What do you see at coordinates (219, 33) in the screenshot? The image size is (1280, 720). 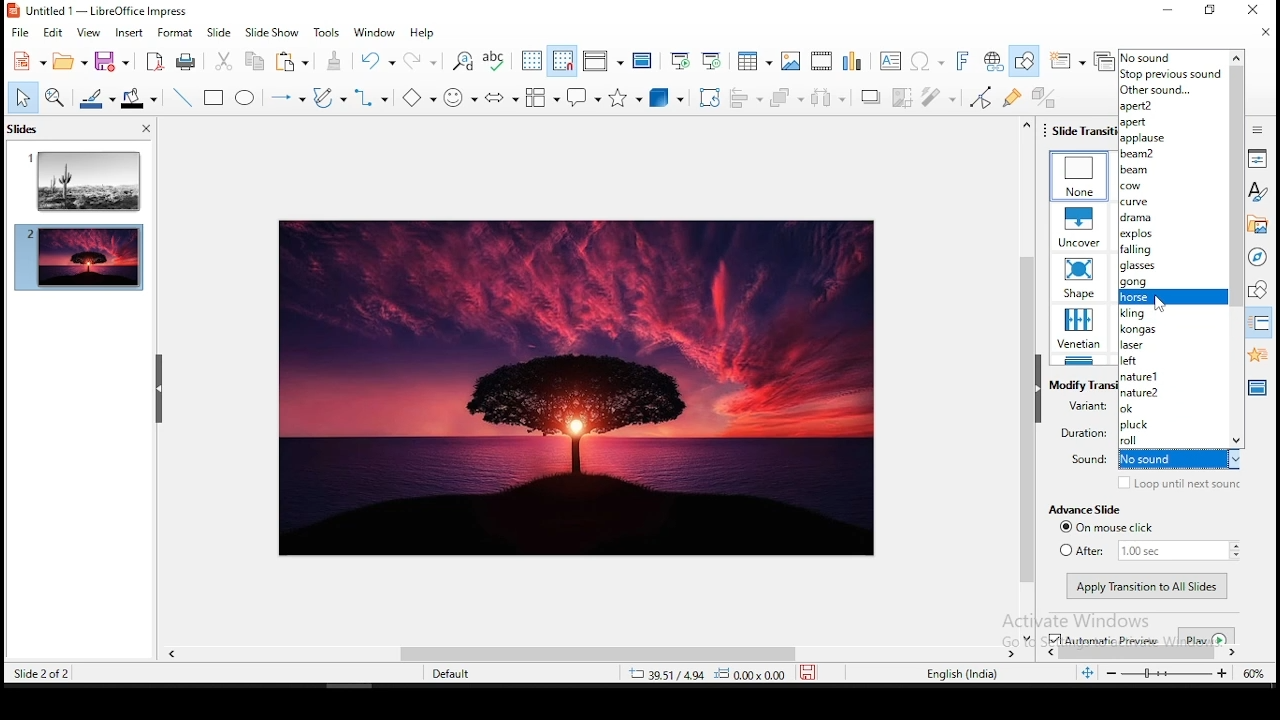 I see `slide` at bounding box center [219, 33].